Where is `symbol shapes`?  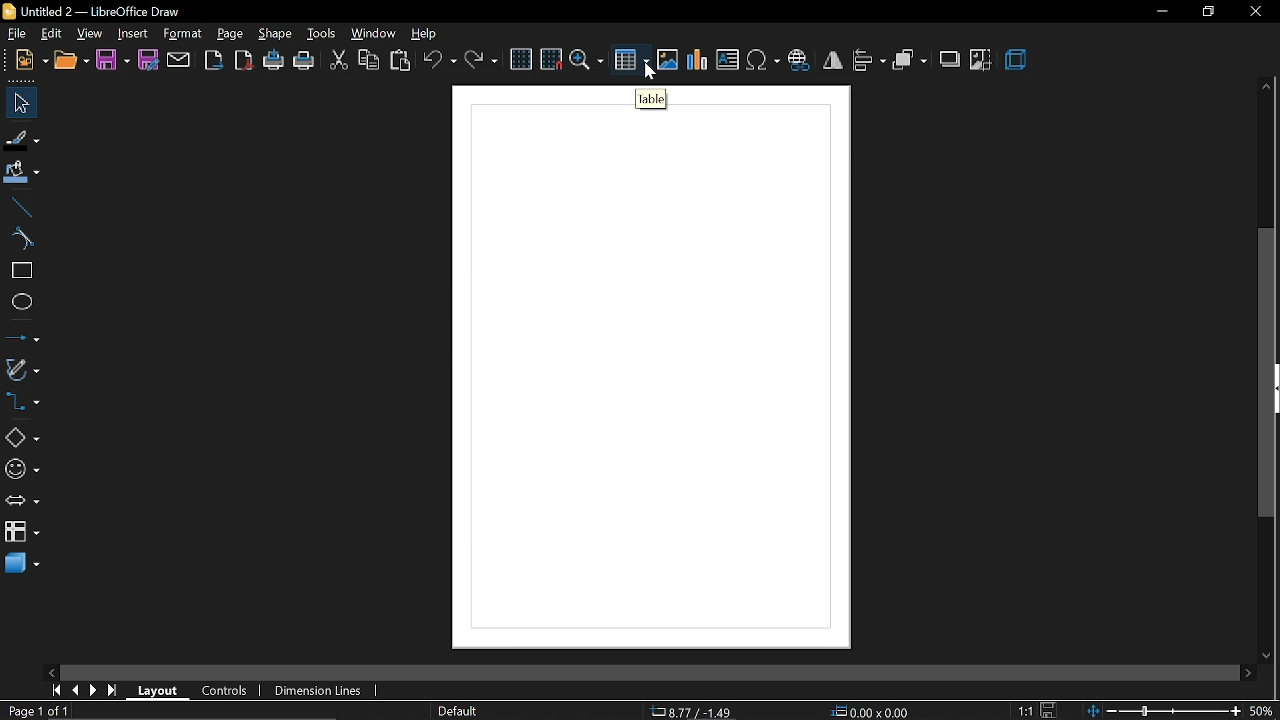 symbol shapes is located at coordinates (21, 470).